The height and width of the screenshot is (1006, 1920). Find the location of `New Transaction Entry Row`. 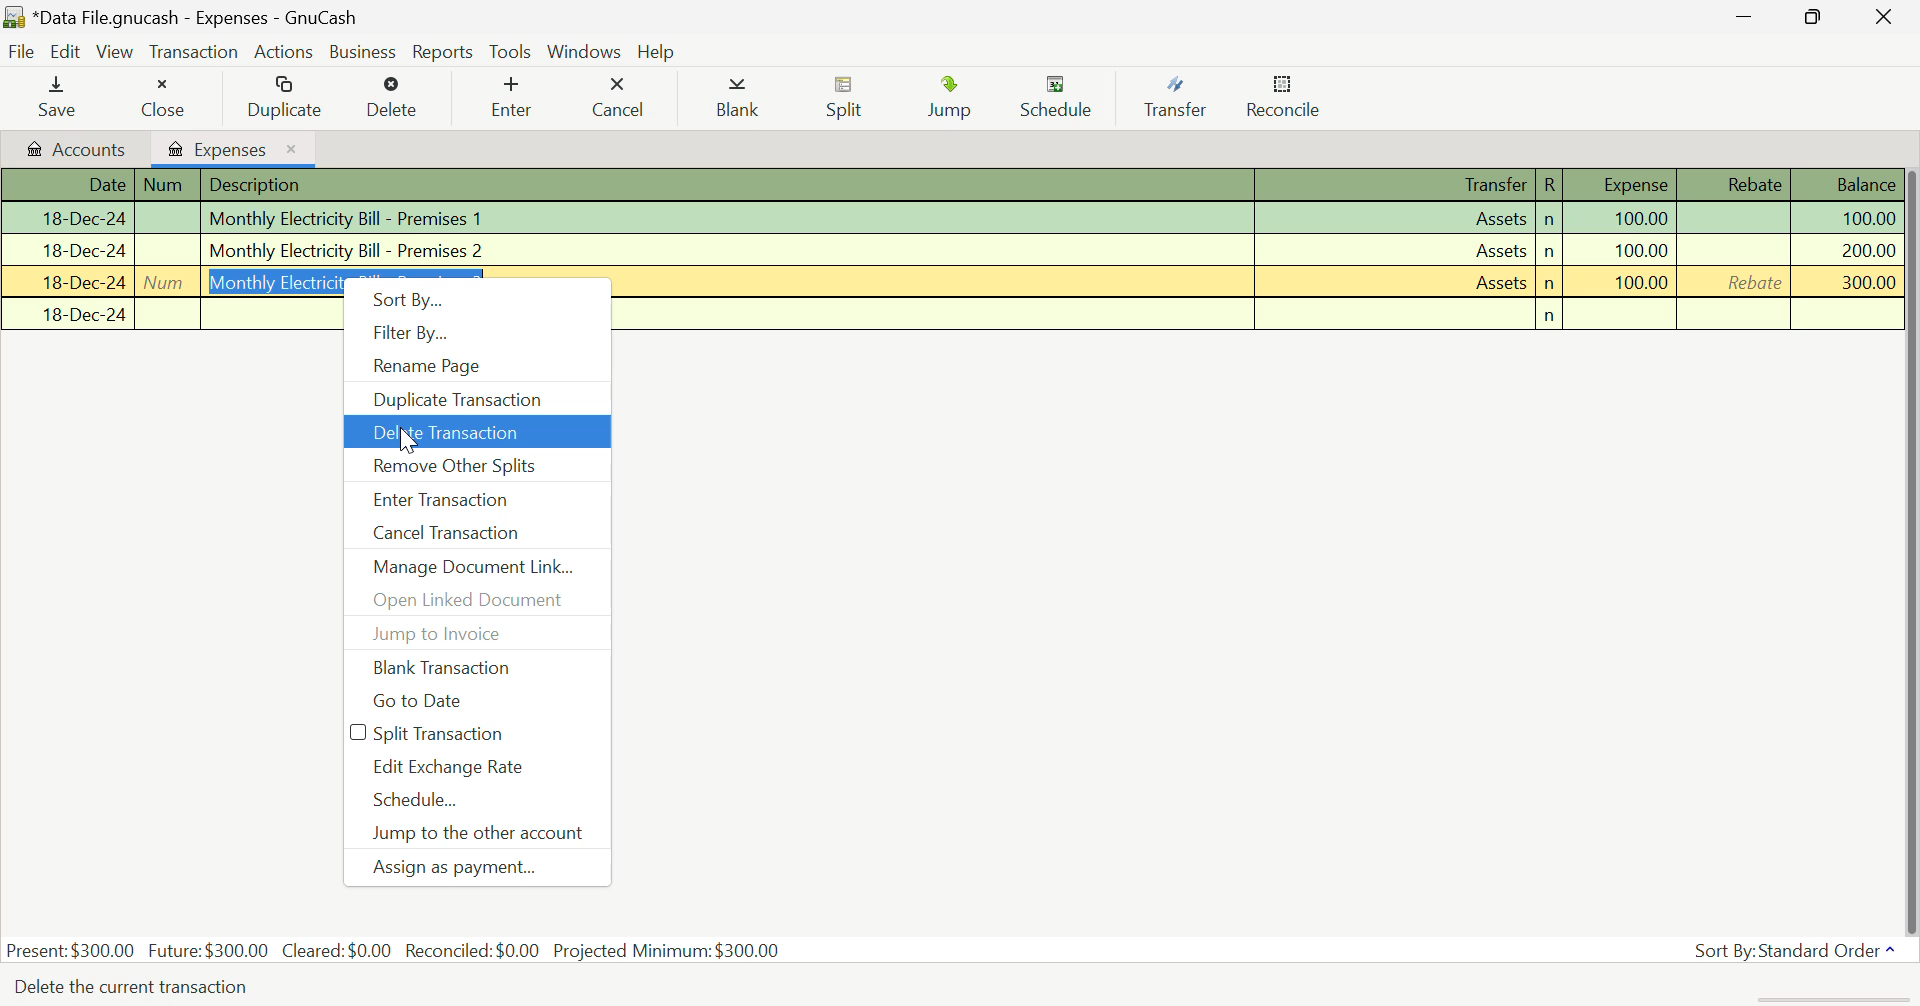

New Transaction Entry Row is located at coordinates (1259, 313).